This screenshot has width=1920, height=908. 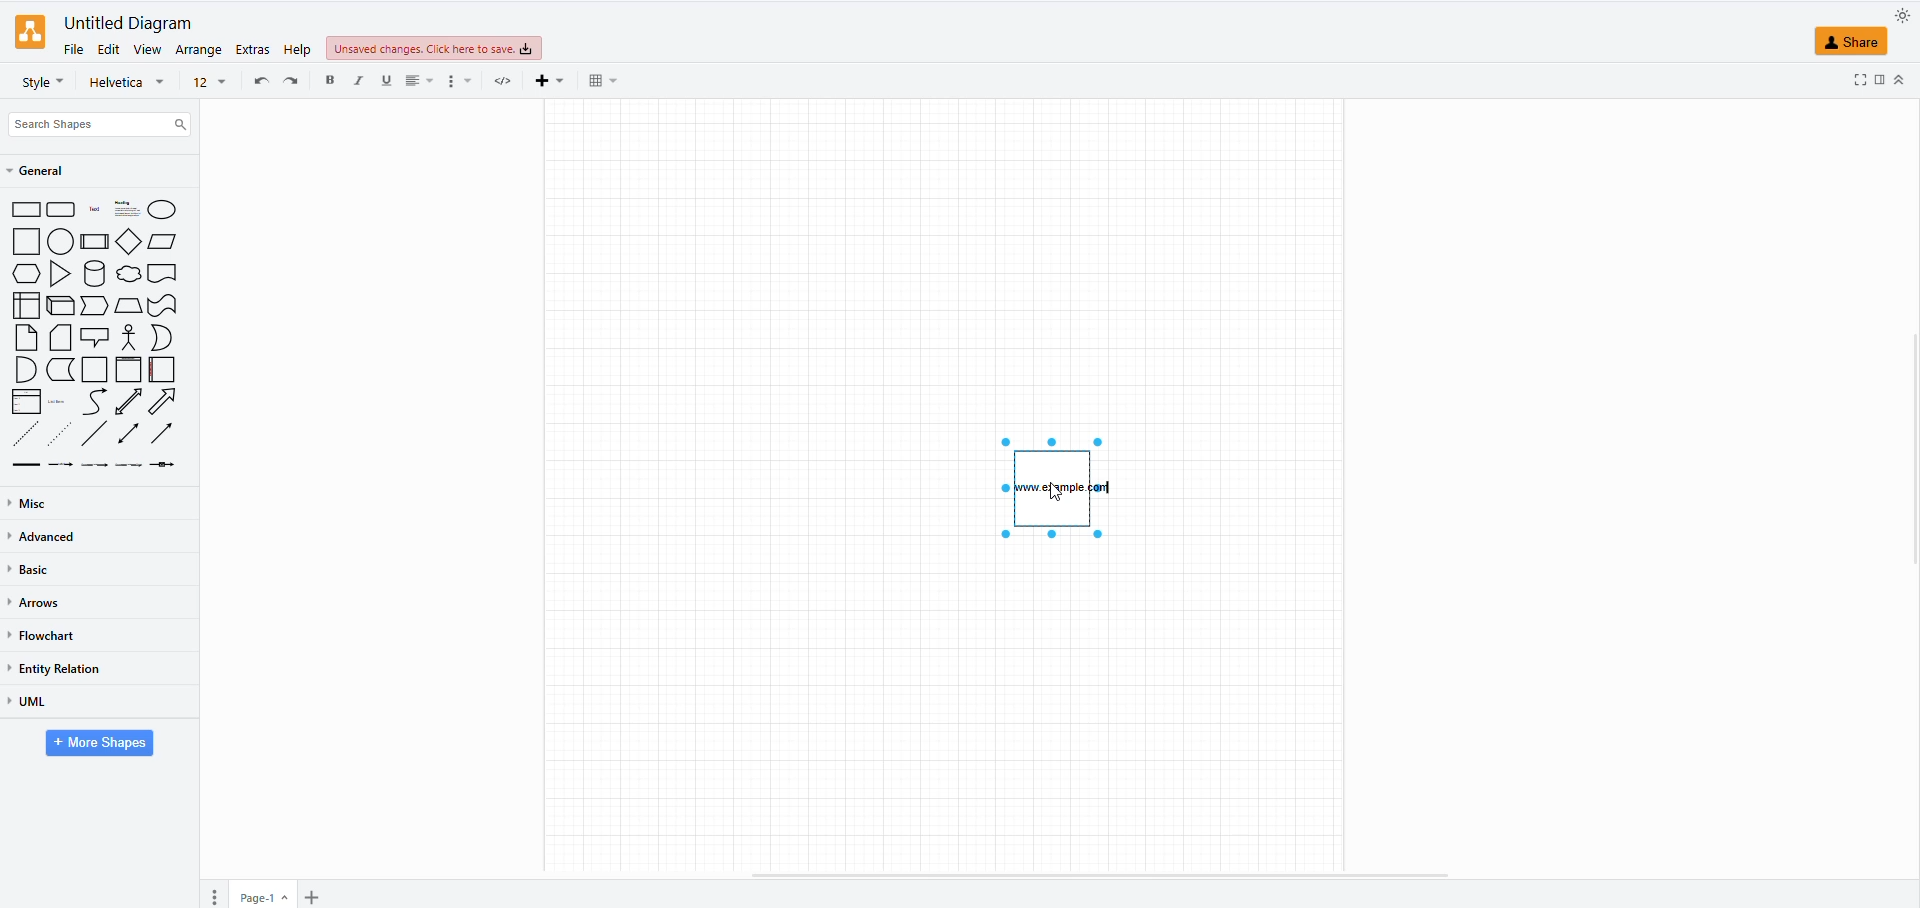 I want to click on circle, so click(x=60, y=243).